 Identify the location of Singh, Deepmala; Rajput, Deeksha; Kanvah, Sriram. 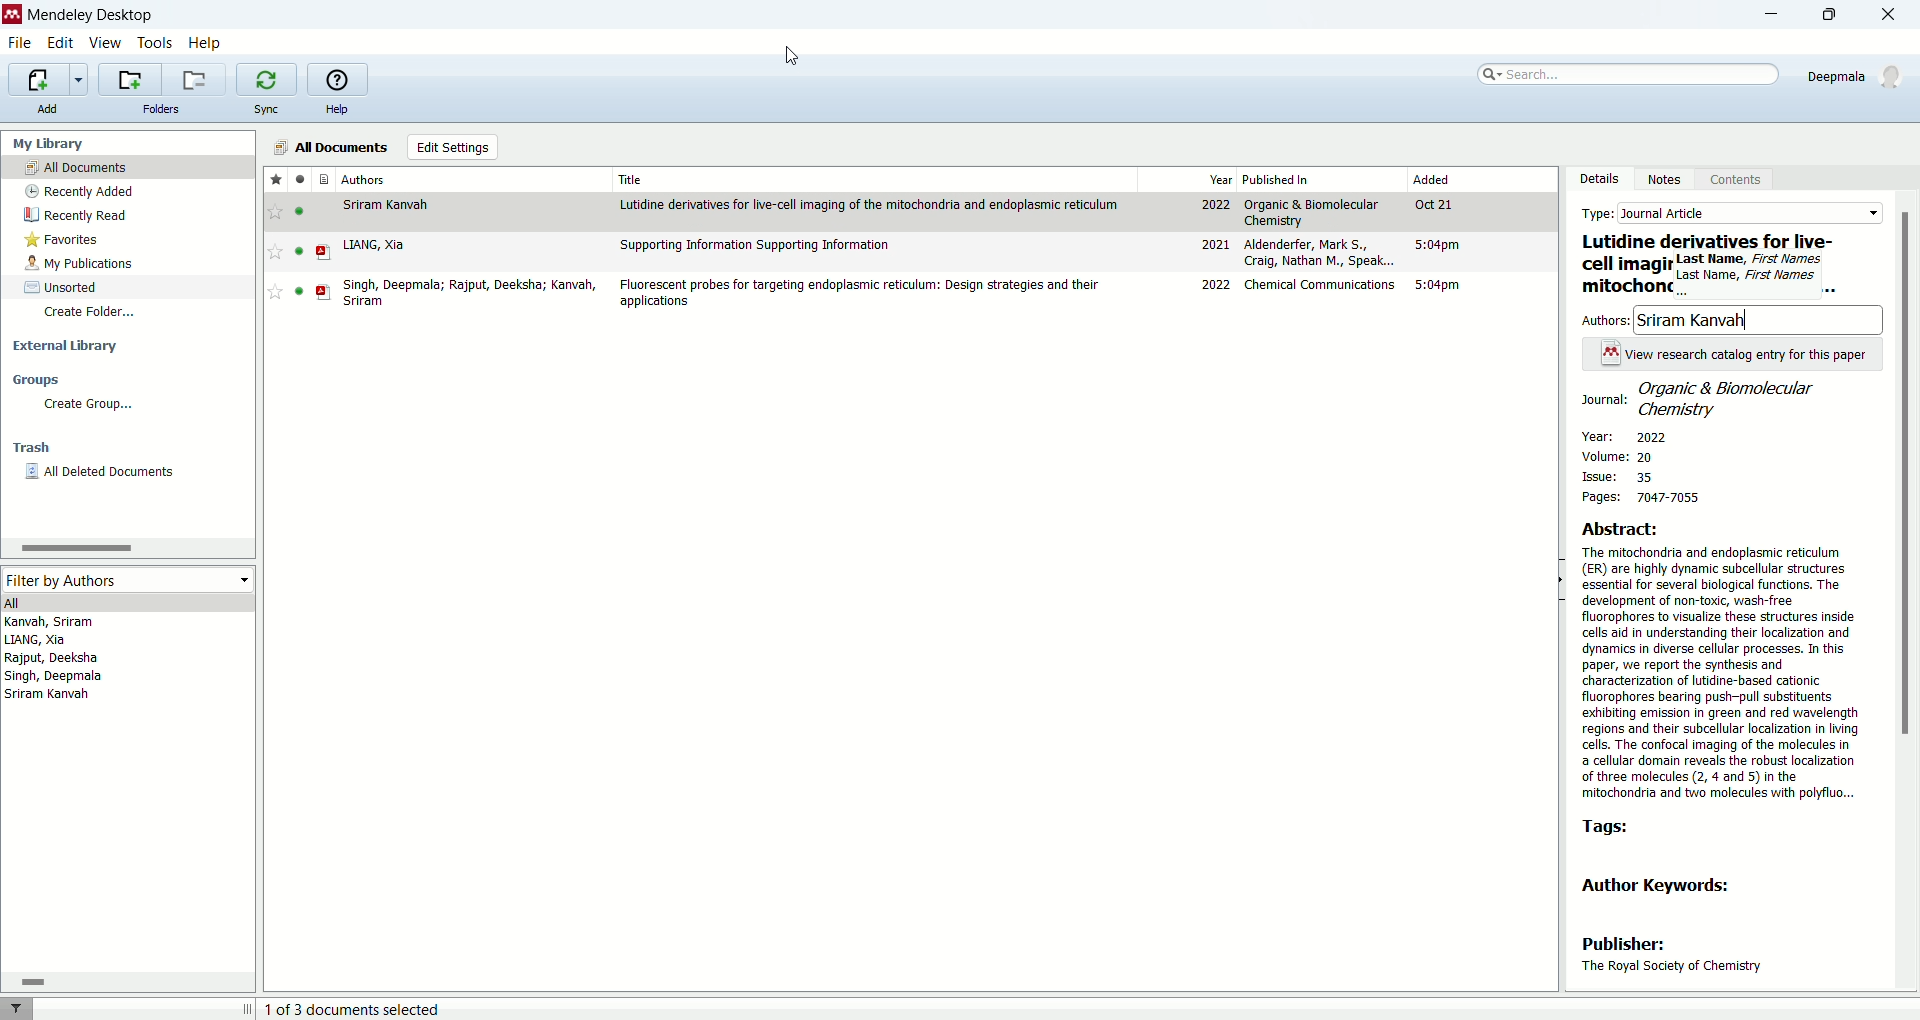
(475, 292).